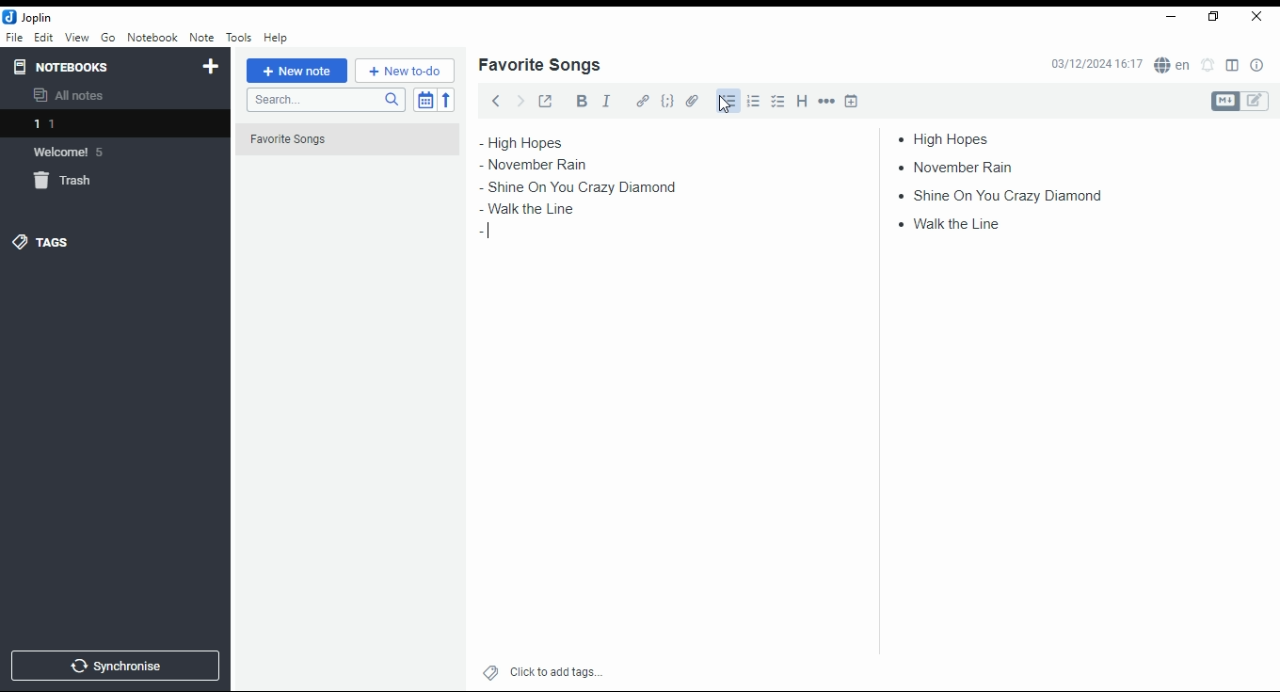 This screenshot has height=692, width=1280. Describe the element at coordinates (73, 151) in the screenshot. I see `notebook: welcome` at that location.